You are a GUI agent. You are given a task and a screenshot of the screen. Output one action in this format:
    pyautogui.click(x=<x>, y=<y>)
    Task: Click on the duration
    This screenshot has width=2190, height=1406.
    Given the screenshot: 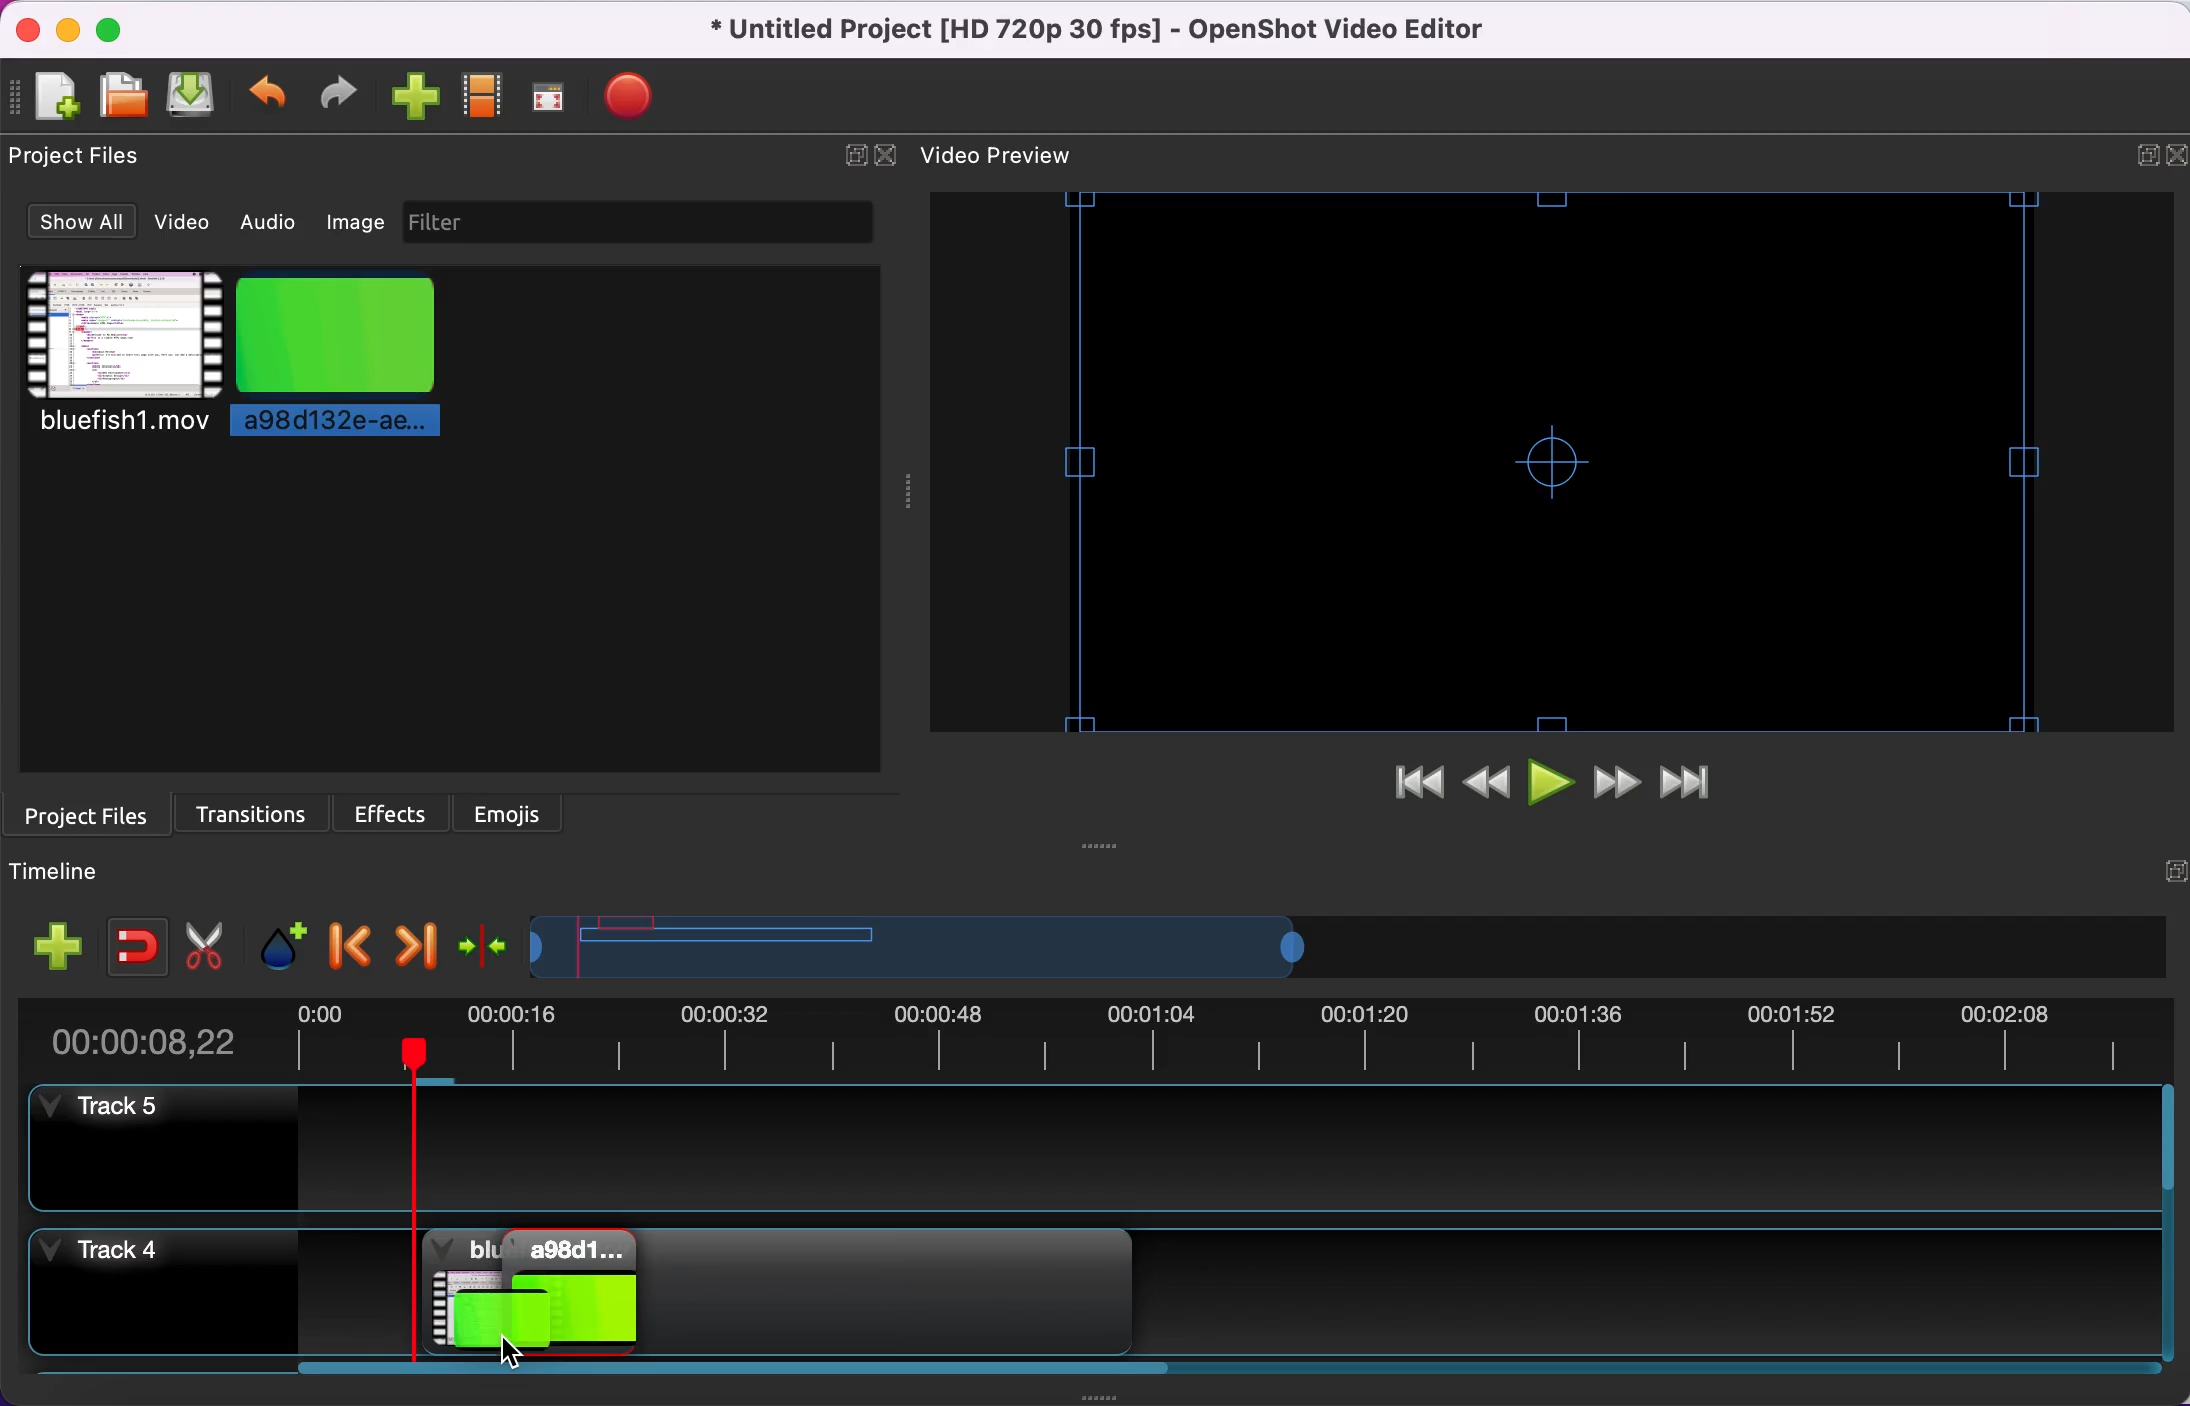 What is the action you would take?
    pyautogui.click(x=1109, y=1035)
    